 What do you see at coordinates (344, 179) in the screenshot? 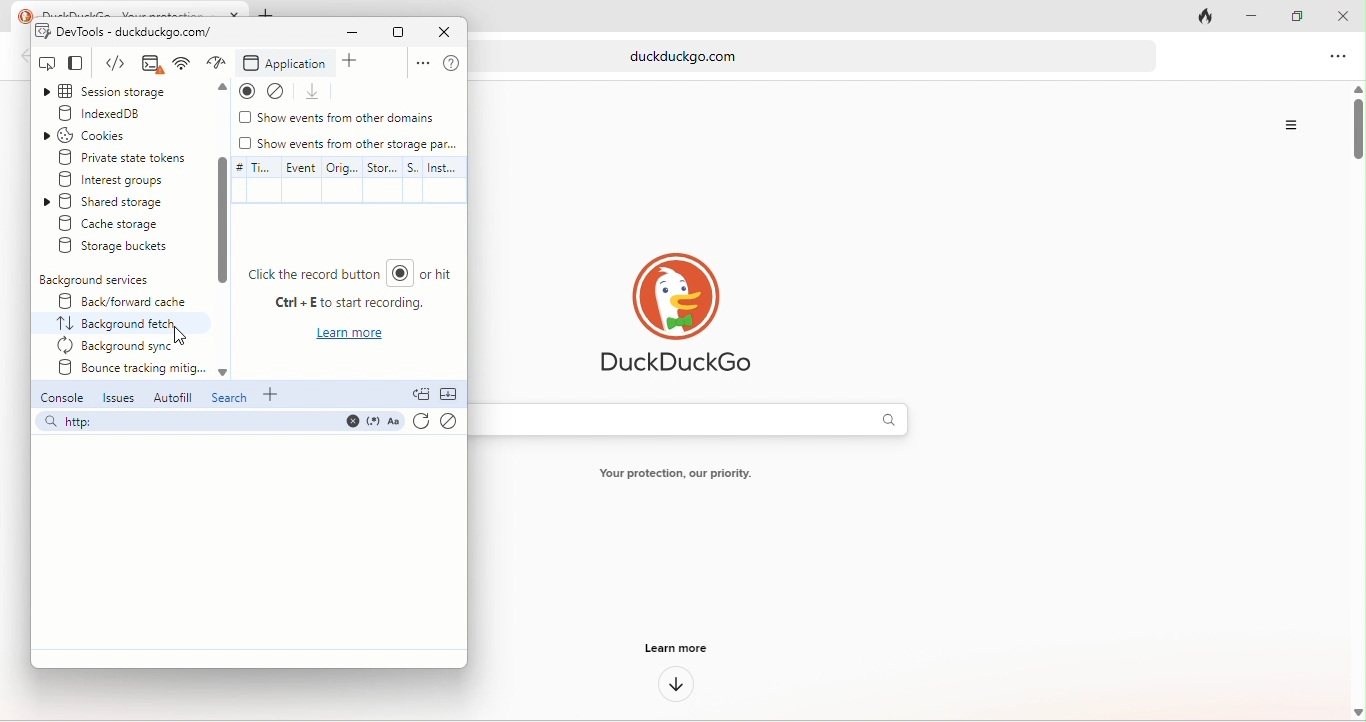
I see `origin` at bounding box center [344, 179].